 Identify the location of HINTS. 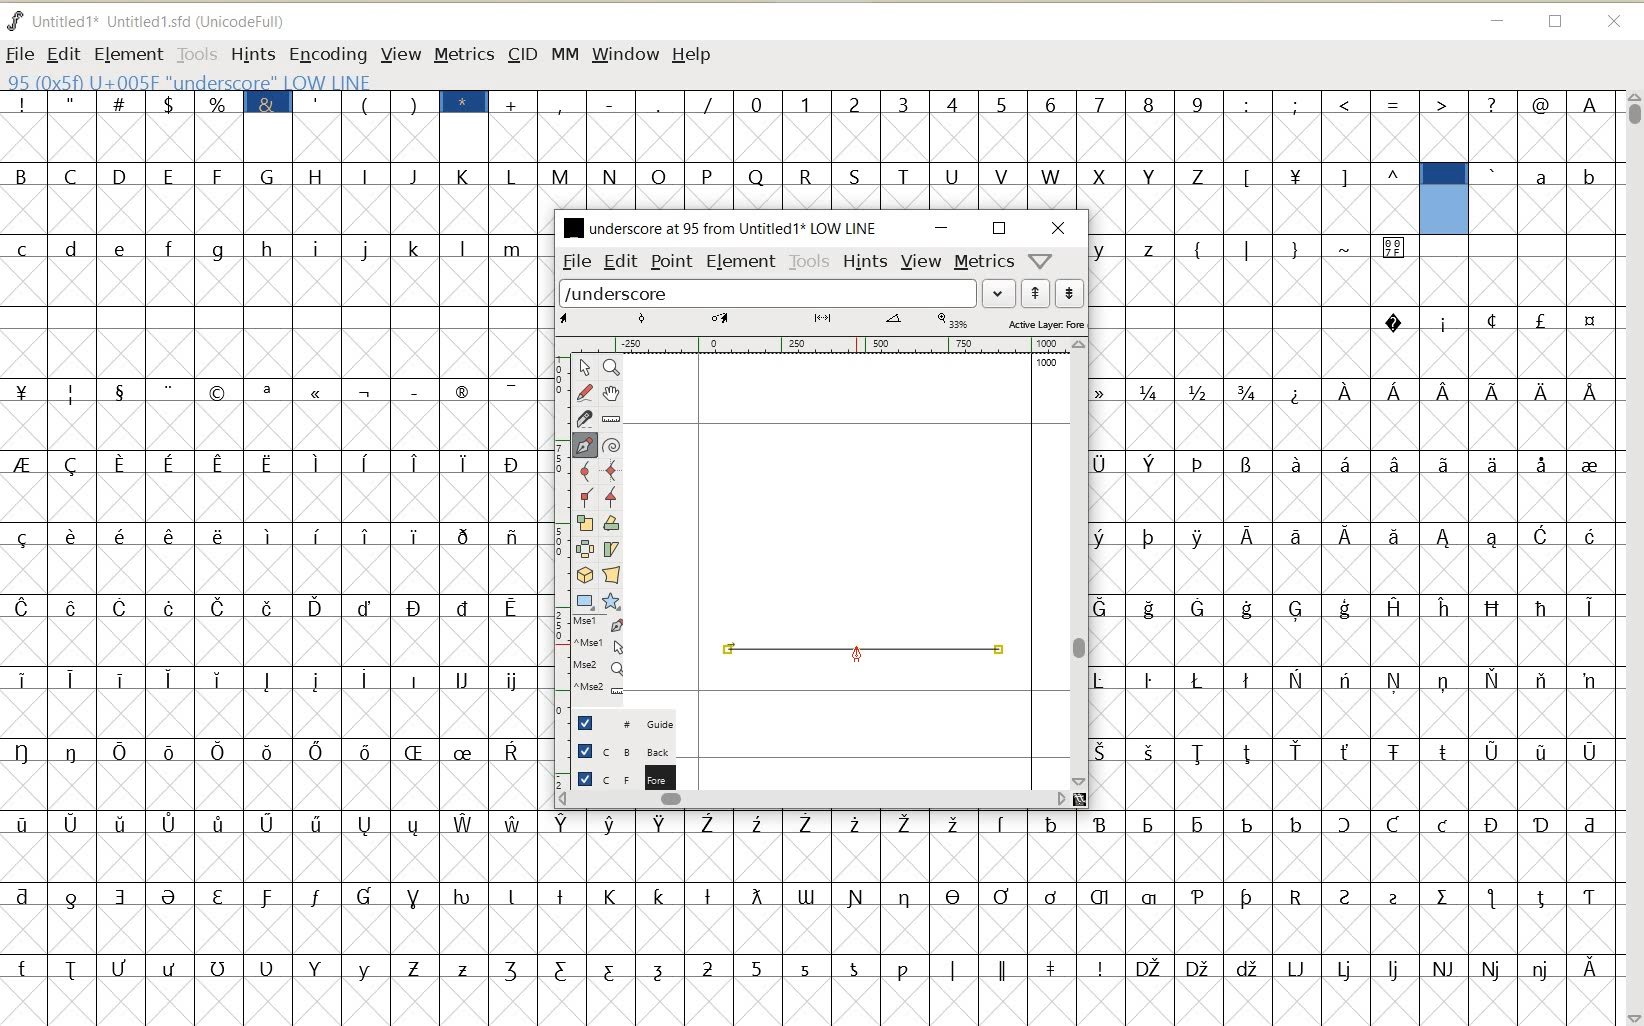
(252, 54).